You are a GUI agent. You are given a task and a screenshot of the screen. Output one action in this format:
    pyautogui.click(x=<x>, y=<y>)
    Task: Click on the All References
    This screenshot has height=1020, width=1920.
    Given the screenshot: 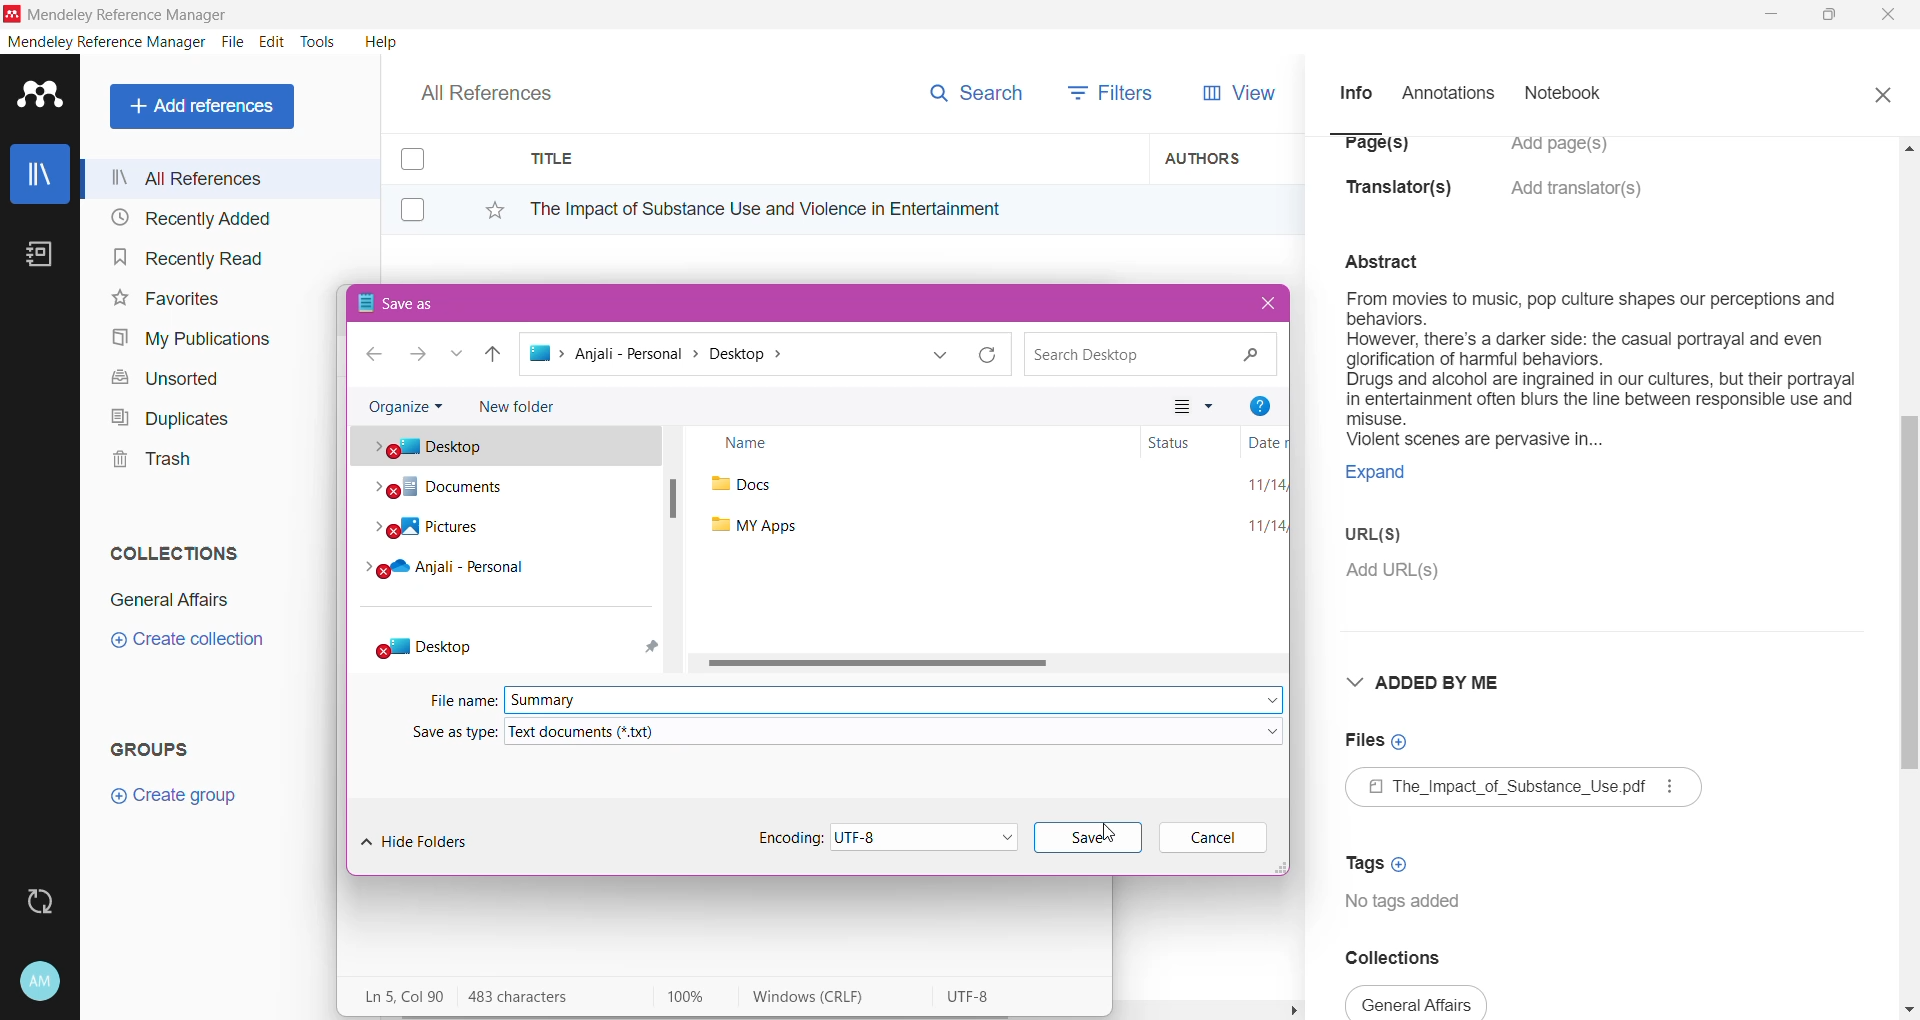 What is the action you would take?
    pyautogui.click(x=500, y=88)
    